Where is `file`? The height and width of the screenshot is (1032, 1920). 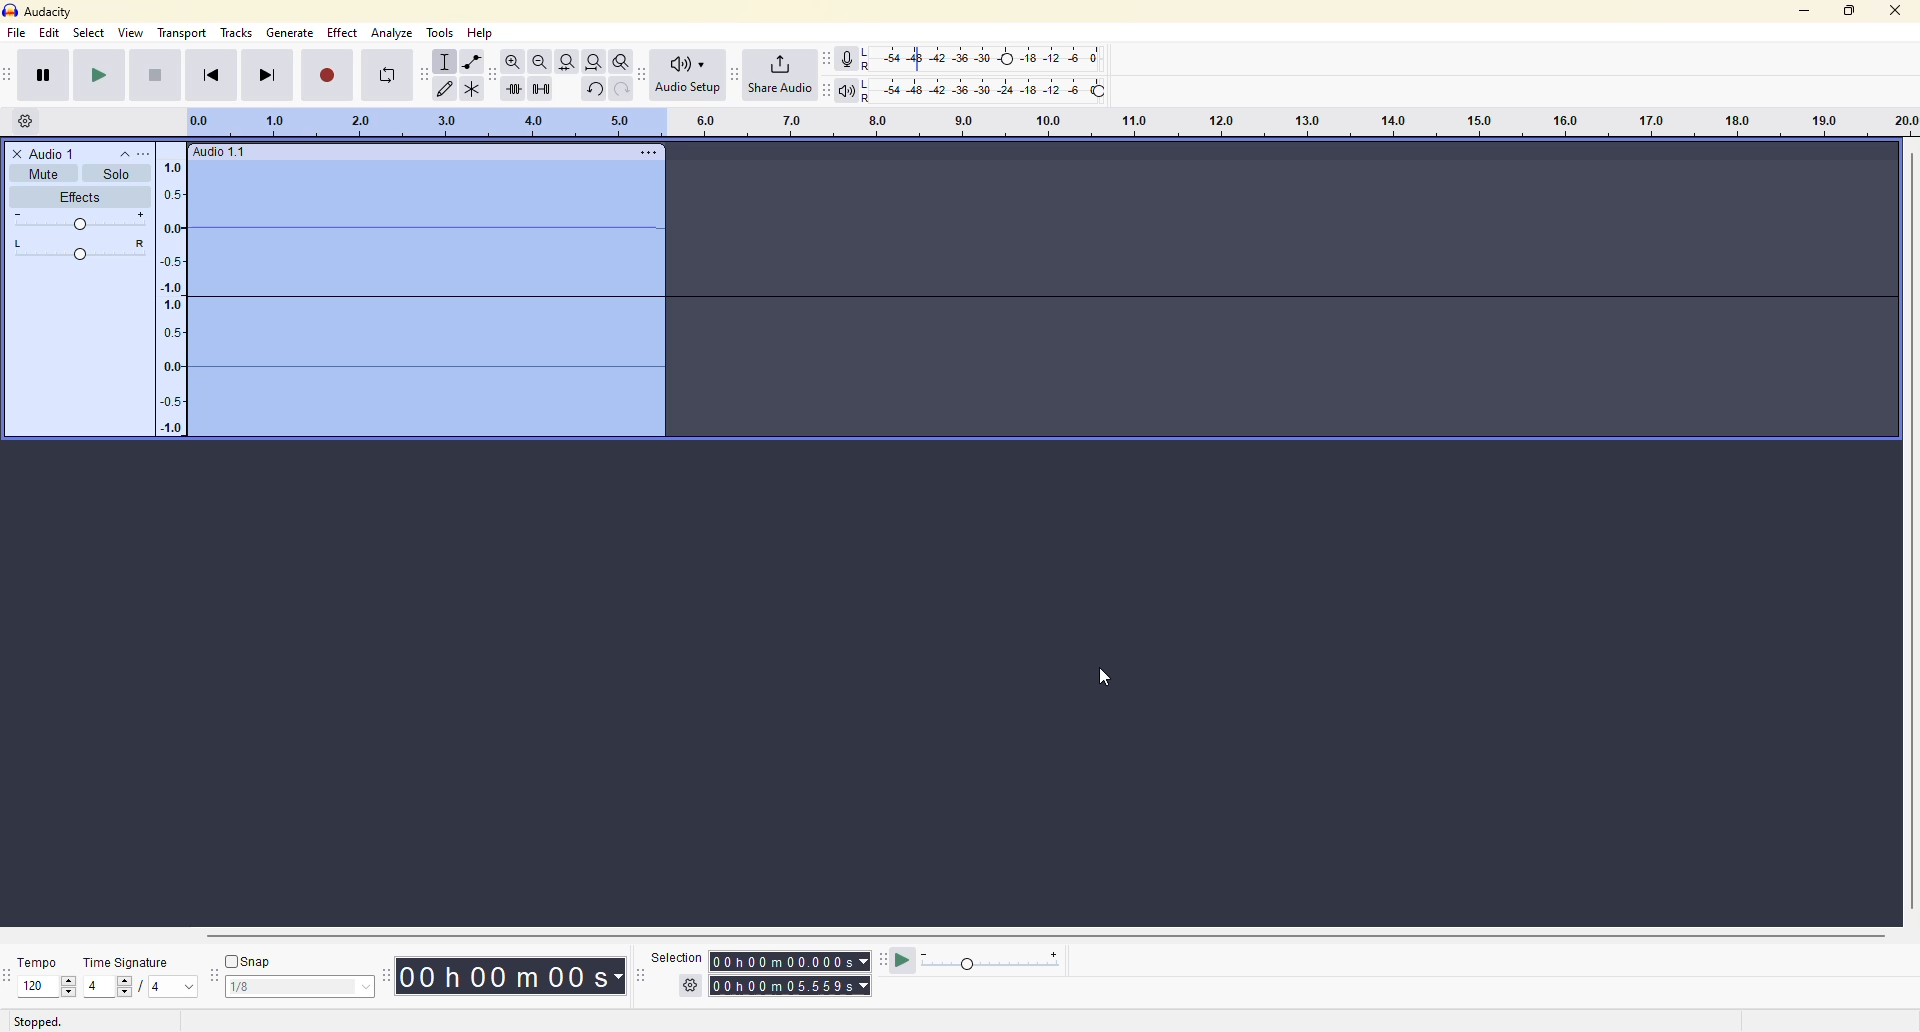
file is located at coordinates (16, 33).